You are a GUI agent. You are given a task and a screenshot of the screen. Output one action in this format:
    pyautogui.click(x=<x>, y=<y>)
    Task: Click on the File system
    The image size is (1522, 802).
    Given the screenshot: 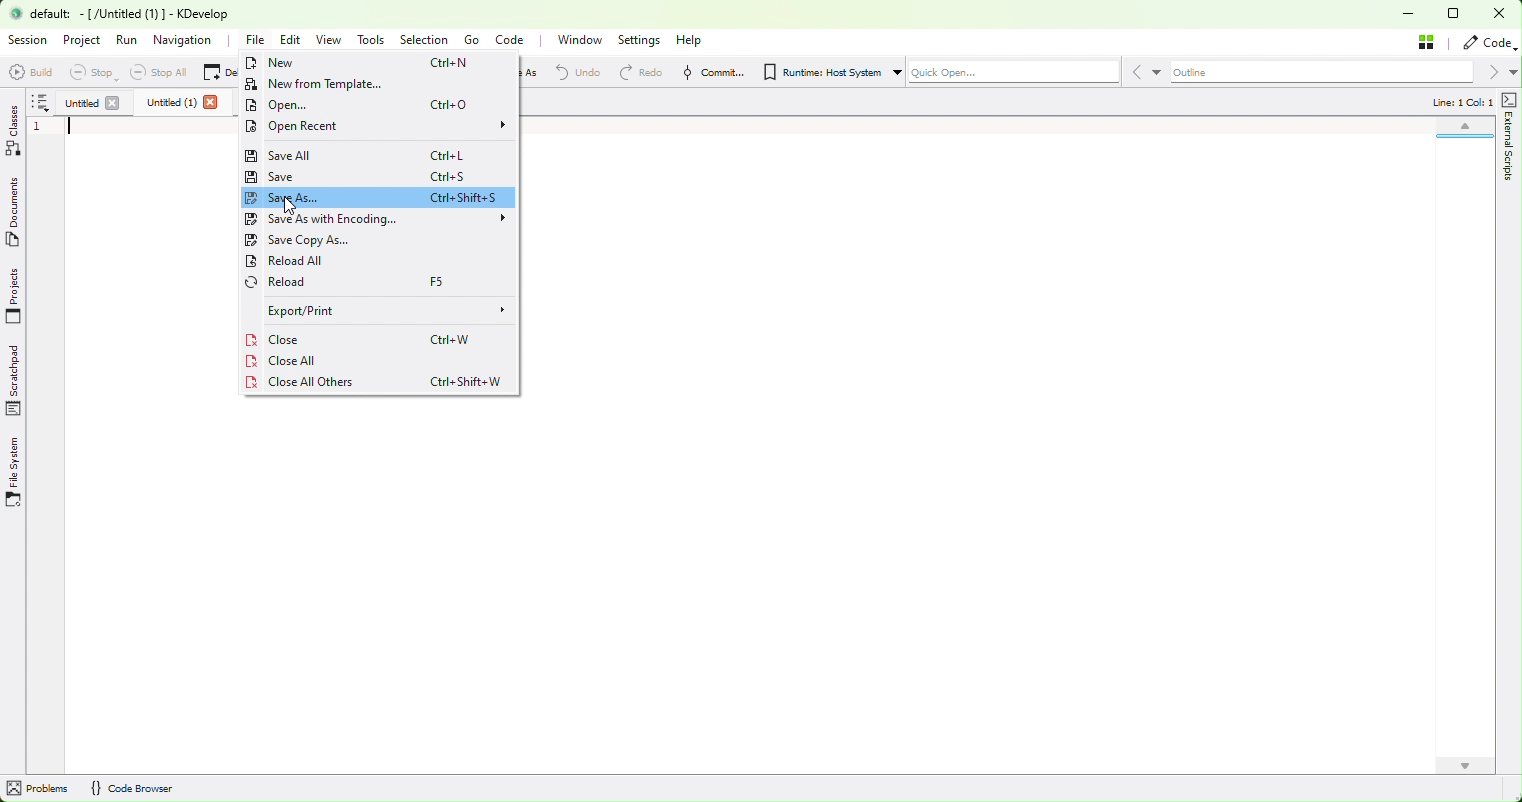 What is the action you would take?
    pyautogui.click(x=17, y=470)
    